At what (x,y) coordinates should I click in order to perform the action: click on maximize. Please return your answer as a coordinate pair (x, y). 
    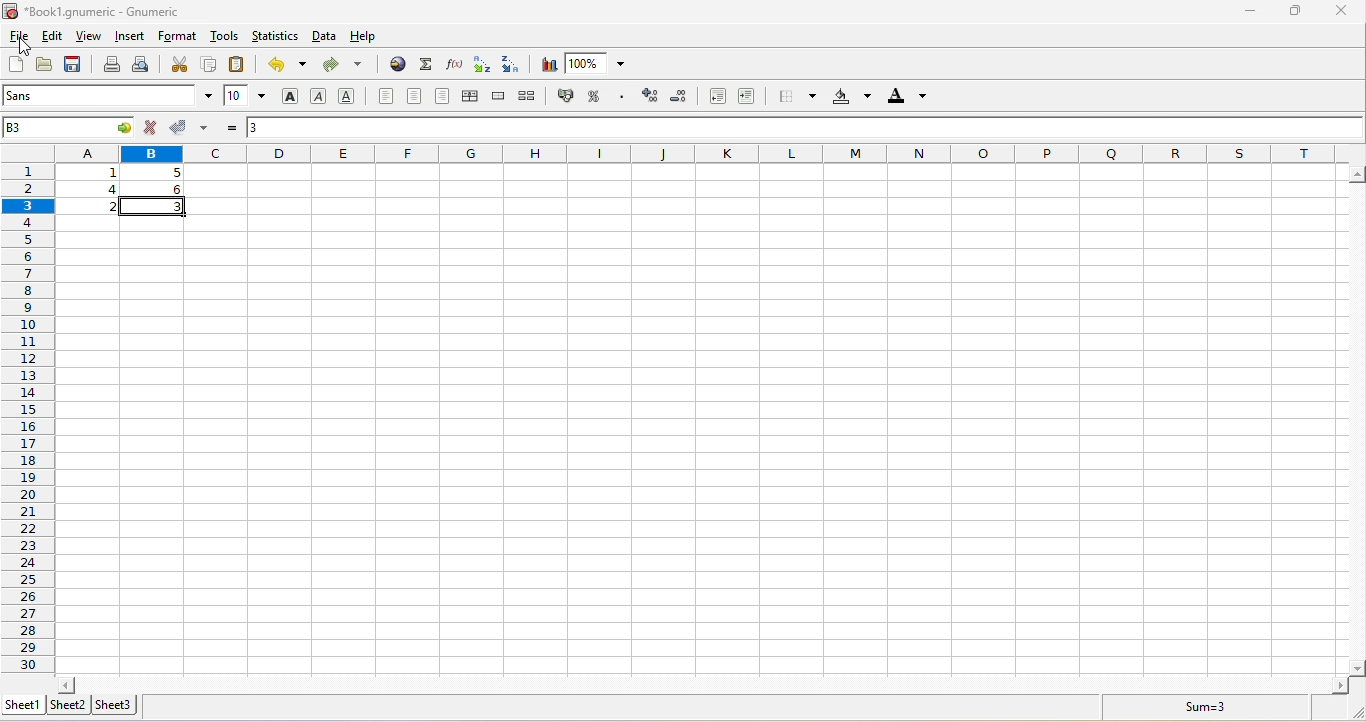
    Looking at the image, I should click on (1286, 12).